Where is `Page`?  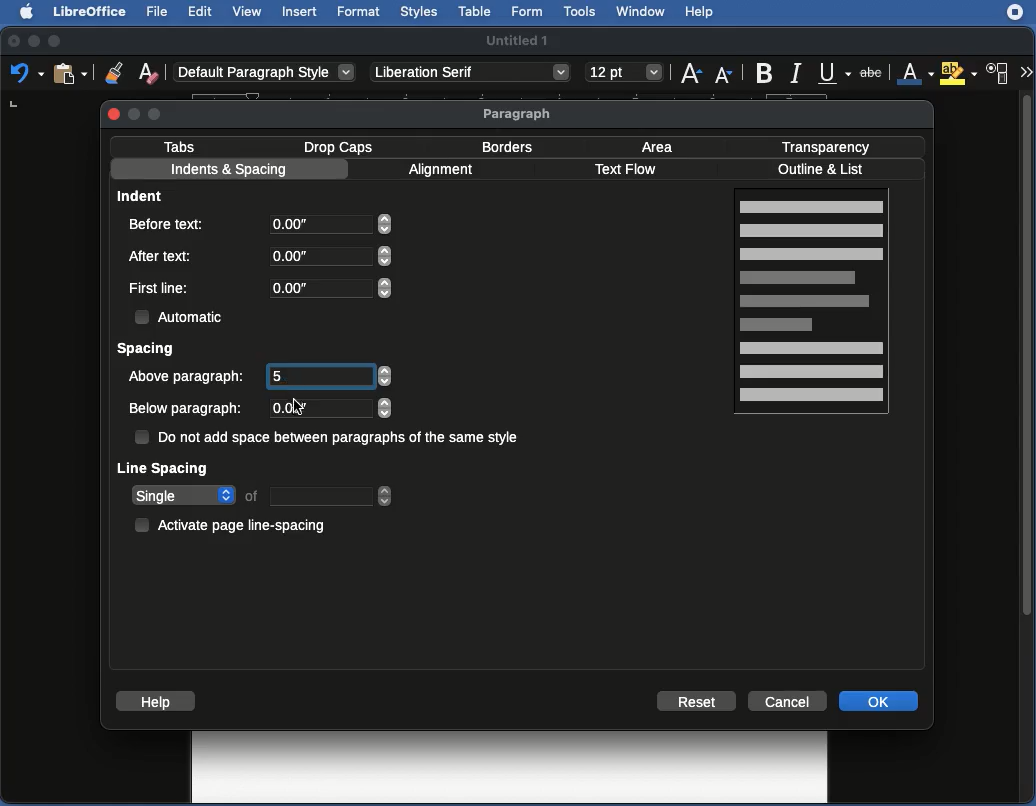
Page is located at coordinates (814, 304).